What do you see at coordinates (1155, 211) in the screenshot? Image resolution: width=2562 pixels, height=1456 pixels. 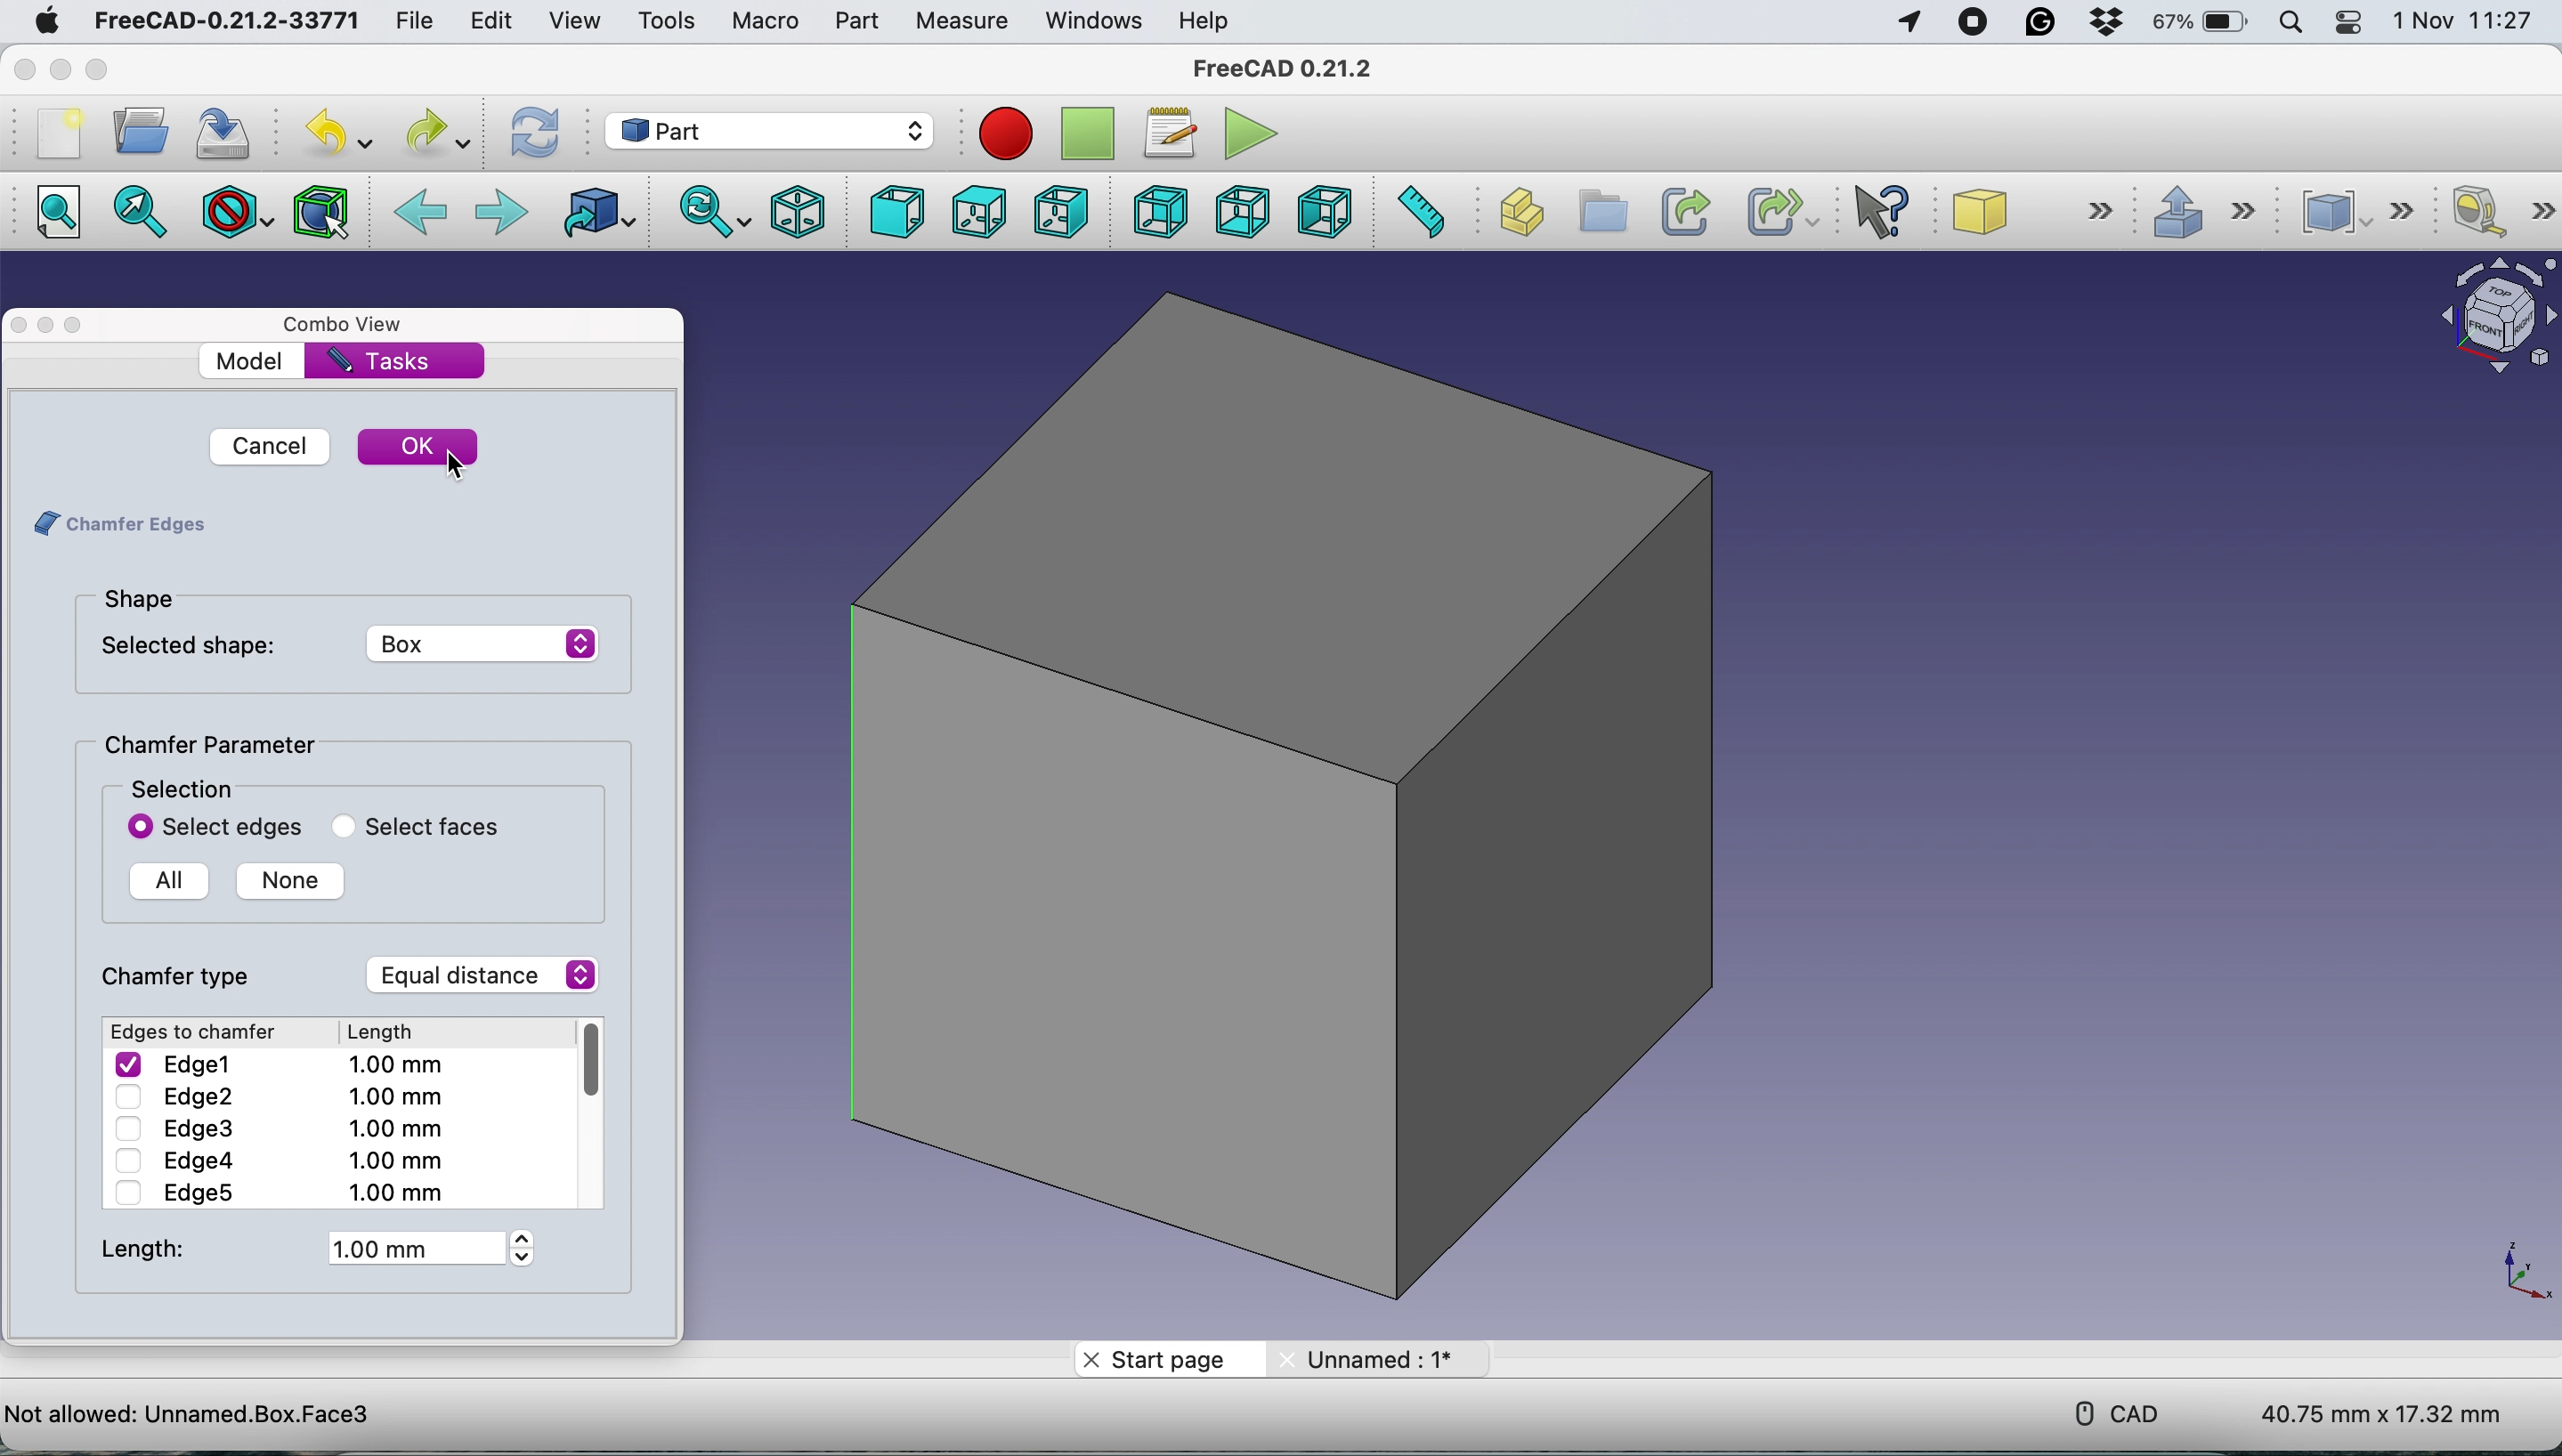 I see `rear` at bounding box center [1155, 211].